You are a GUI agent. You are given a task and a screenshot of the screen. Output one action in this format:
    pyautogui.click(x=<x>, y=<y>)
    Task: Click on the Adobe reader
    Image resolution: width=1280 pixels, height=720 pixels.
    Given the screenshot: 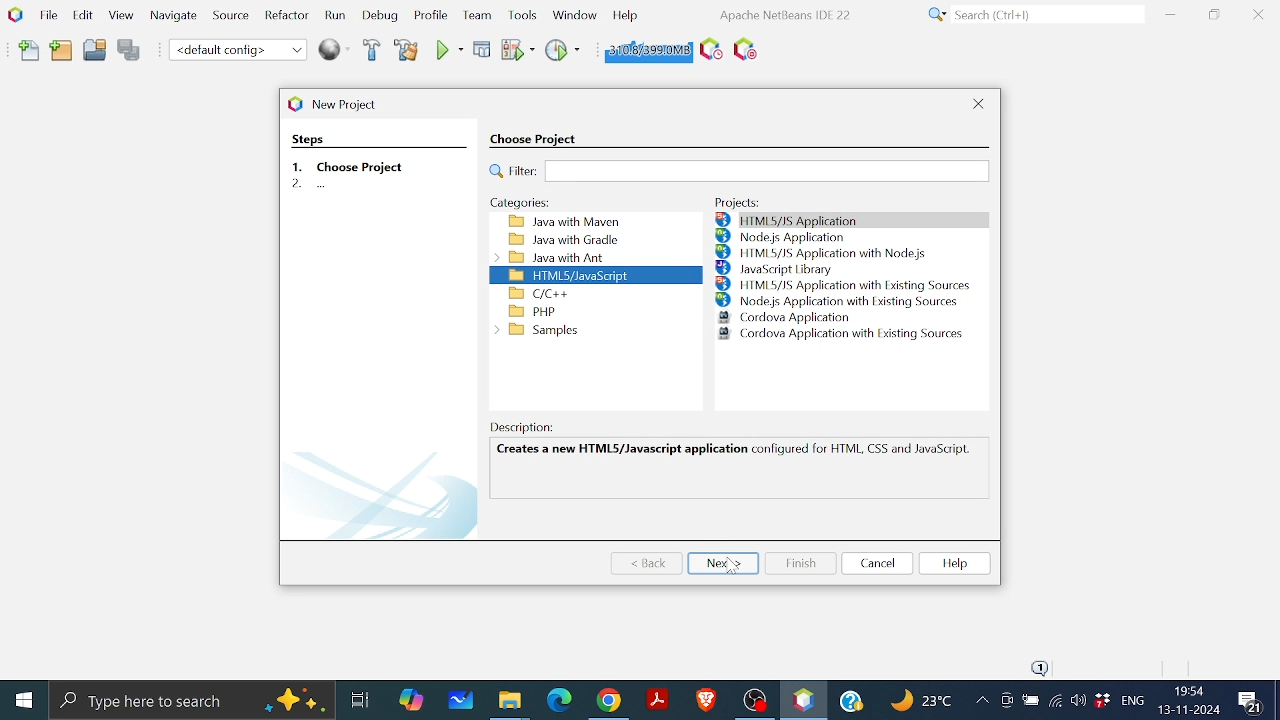 What is the action you would take?
    pyautogui.click(x=657, y=699)
    